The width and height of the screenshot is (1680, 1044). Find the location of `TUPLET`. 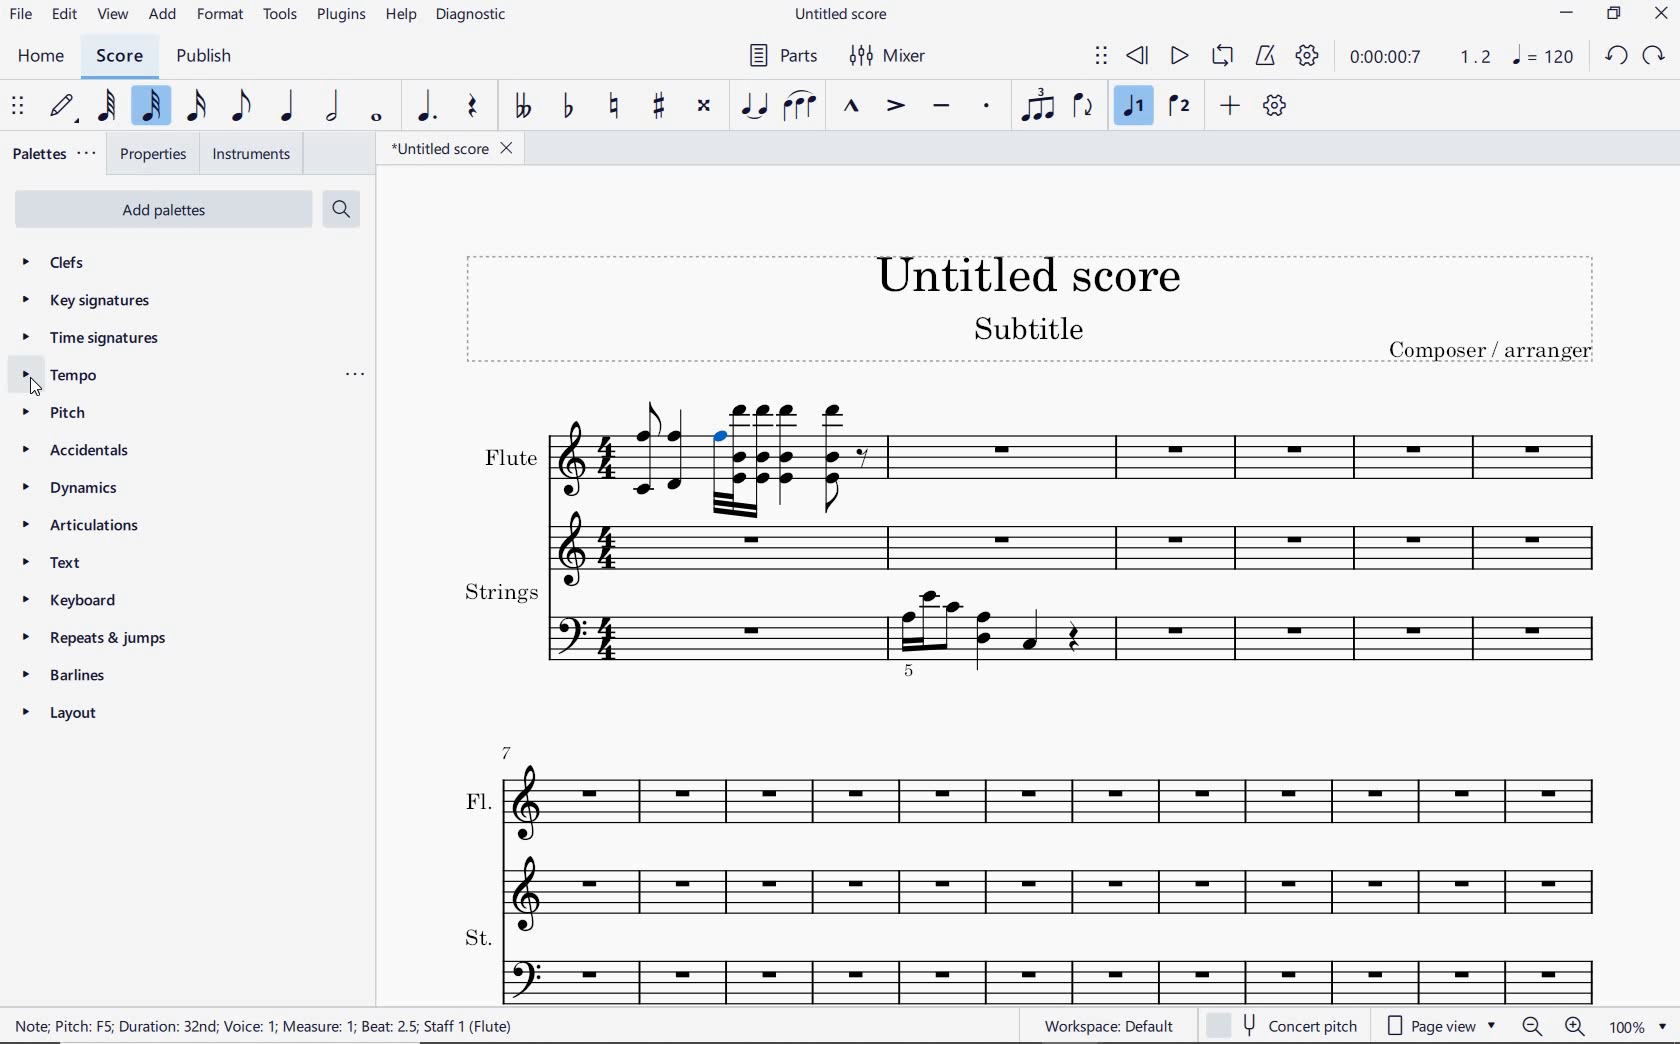

TUPLET is located at coordinates (1040, 107).